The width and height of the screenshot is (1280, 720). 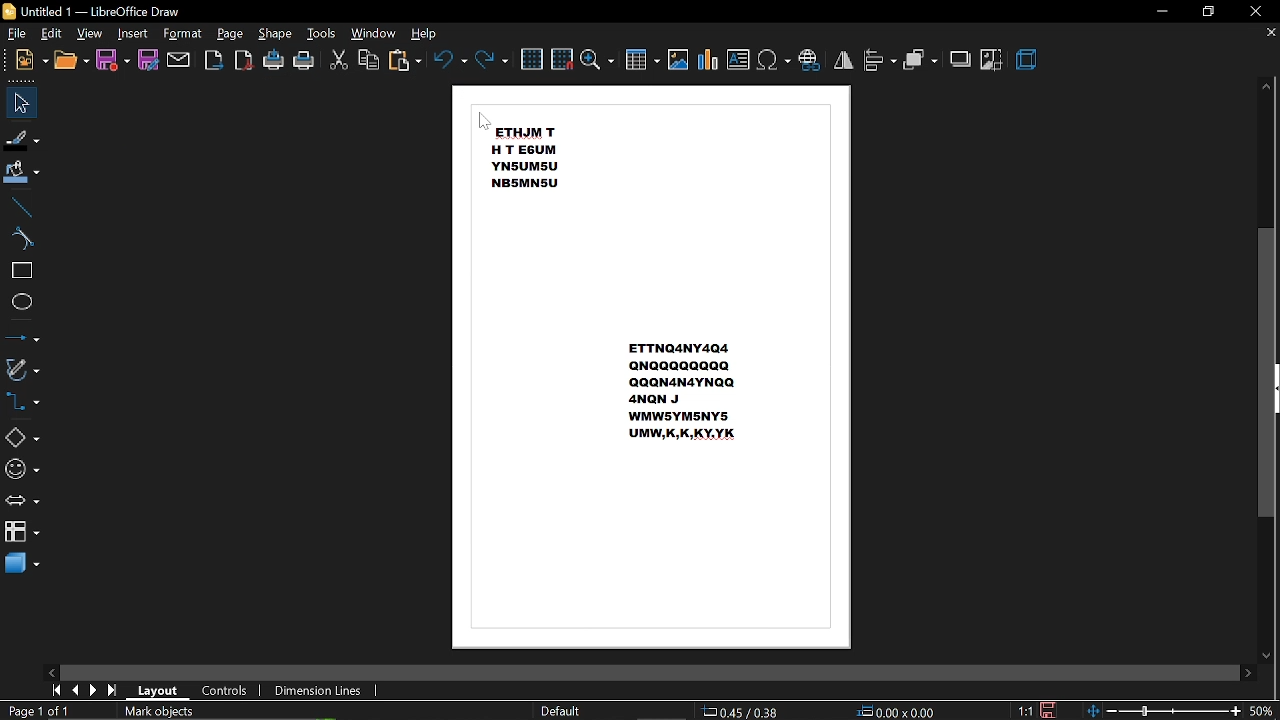 I want to click on Untitled 1 — LibreOffice Draw, so click(x=92, y=11).